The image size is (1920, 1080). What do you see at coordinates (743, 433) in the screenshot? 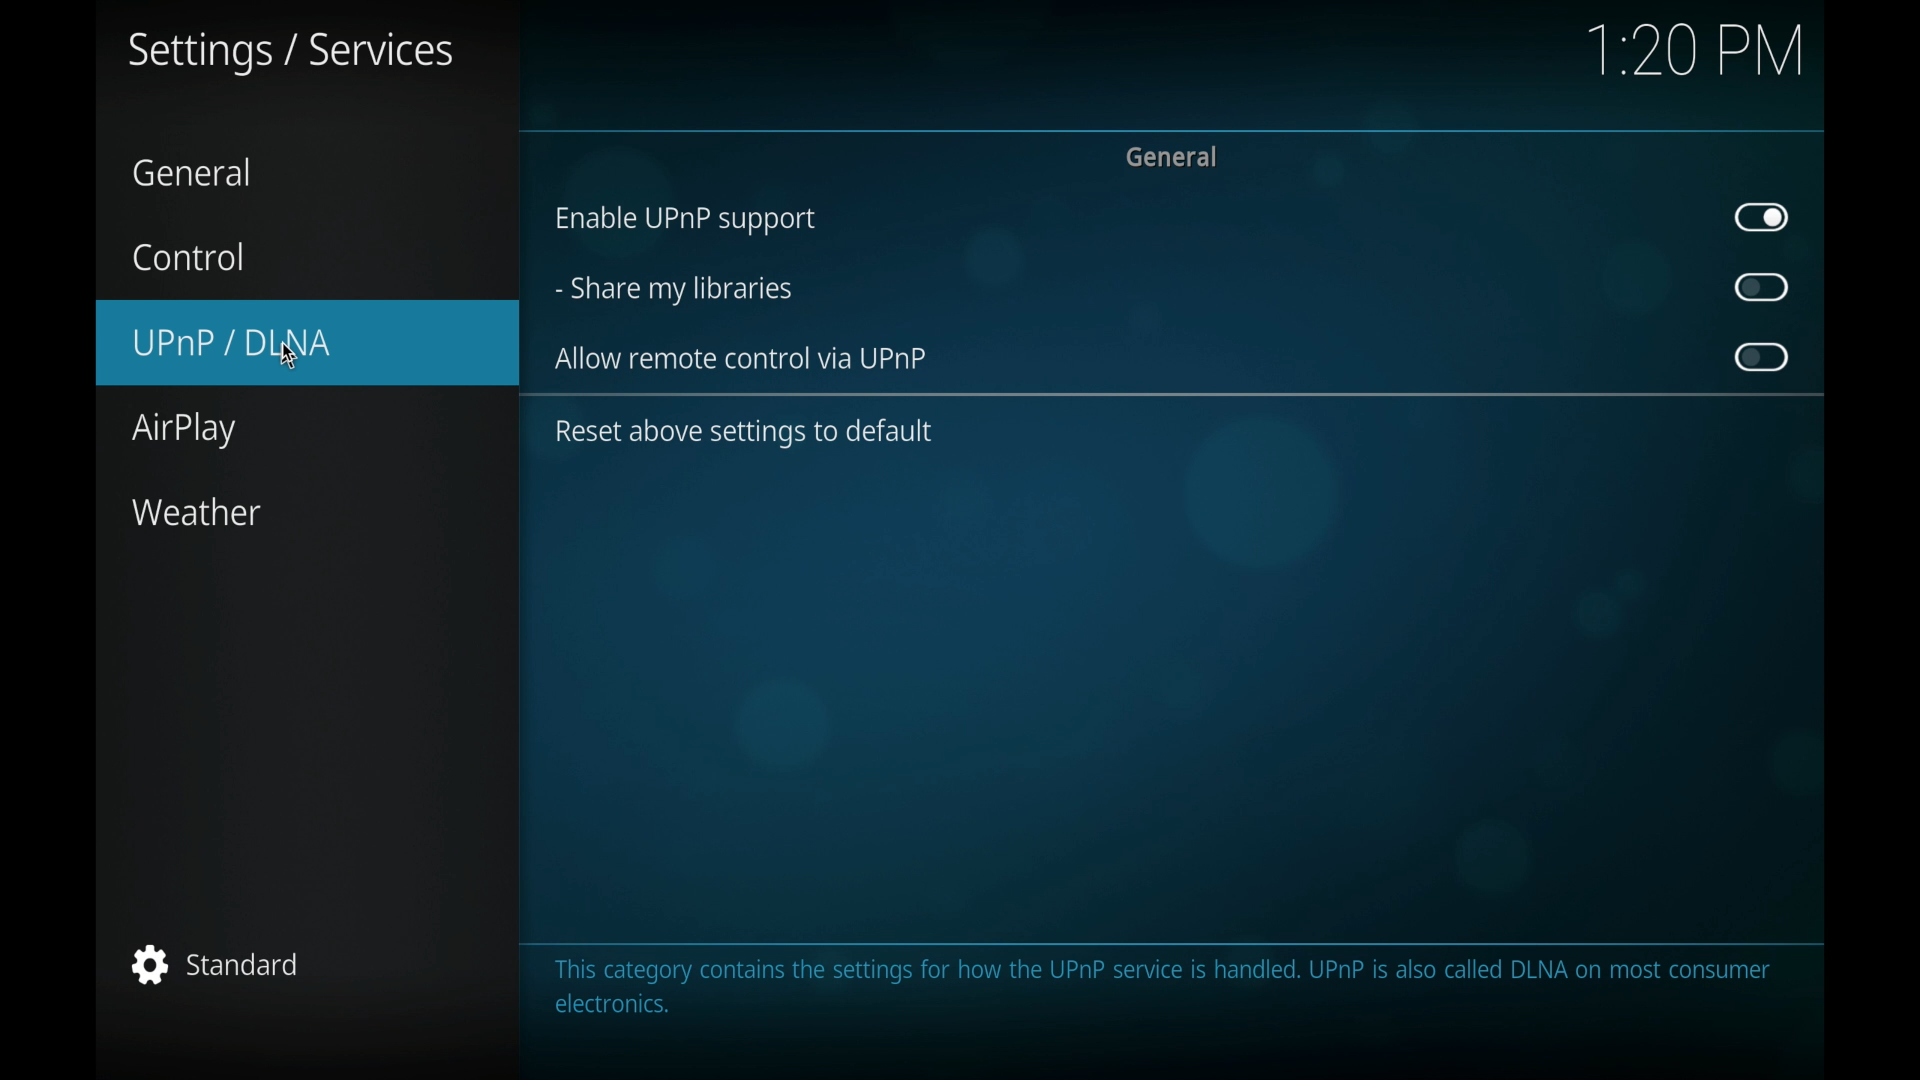
I see `reset above settings to default` at bounding box center [743, 433].